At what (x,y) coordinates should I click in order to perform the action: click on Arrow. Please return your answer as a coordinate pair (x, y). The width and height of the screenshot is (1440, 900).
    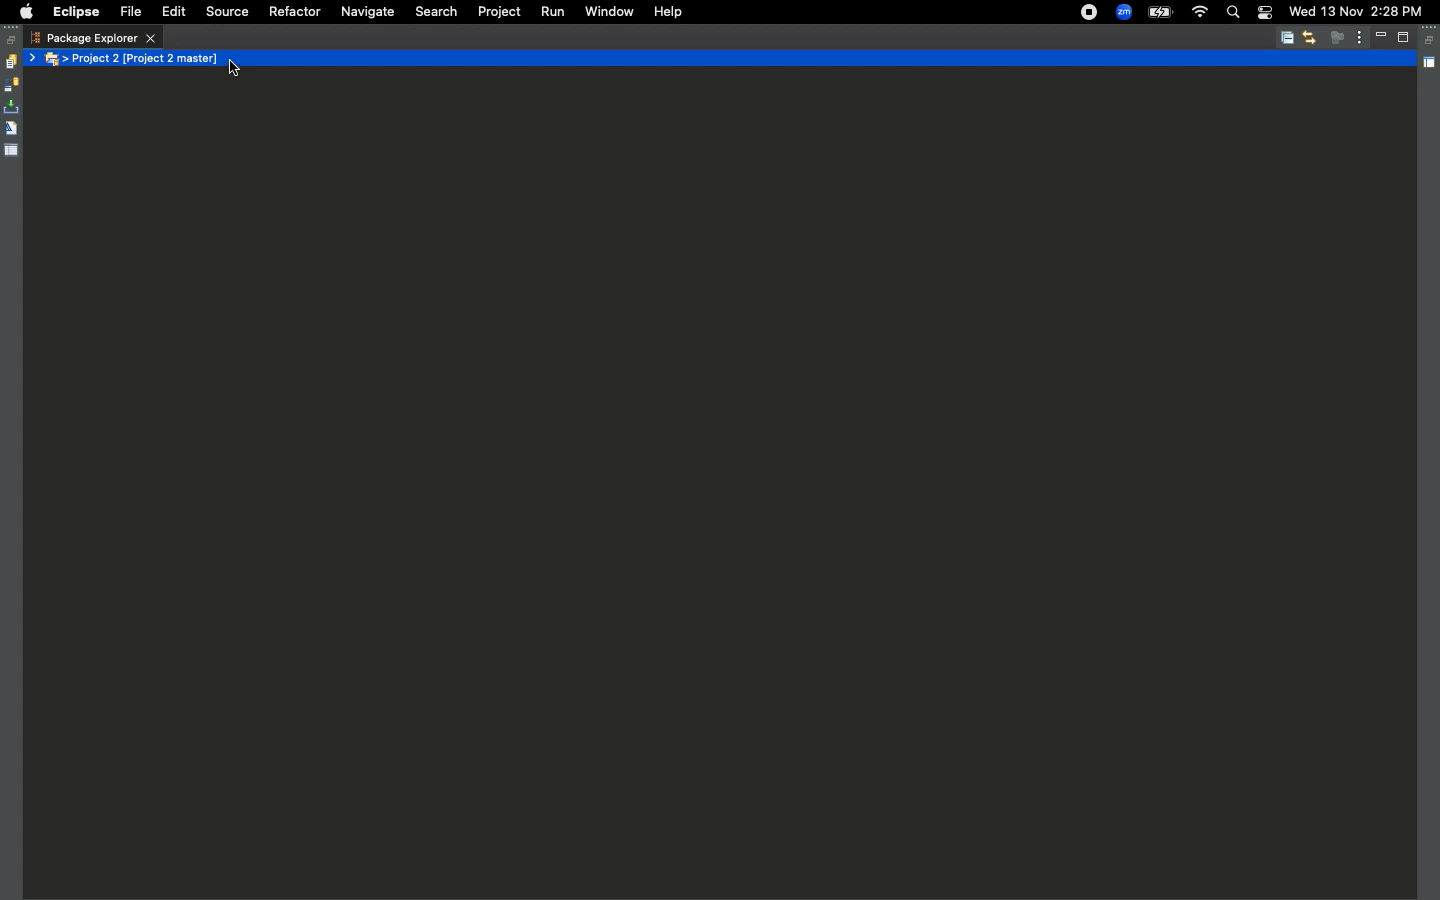
    Looking at the image, I should click on (67, 60).